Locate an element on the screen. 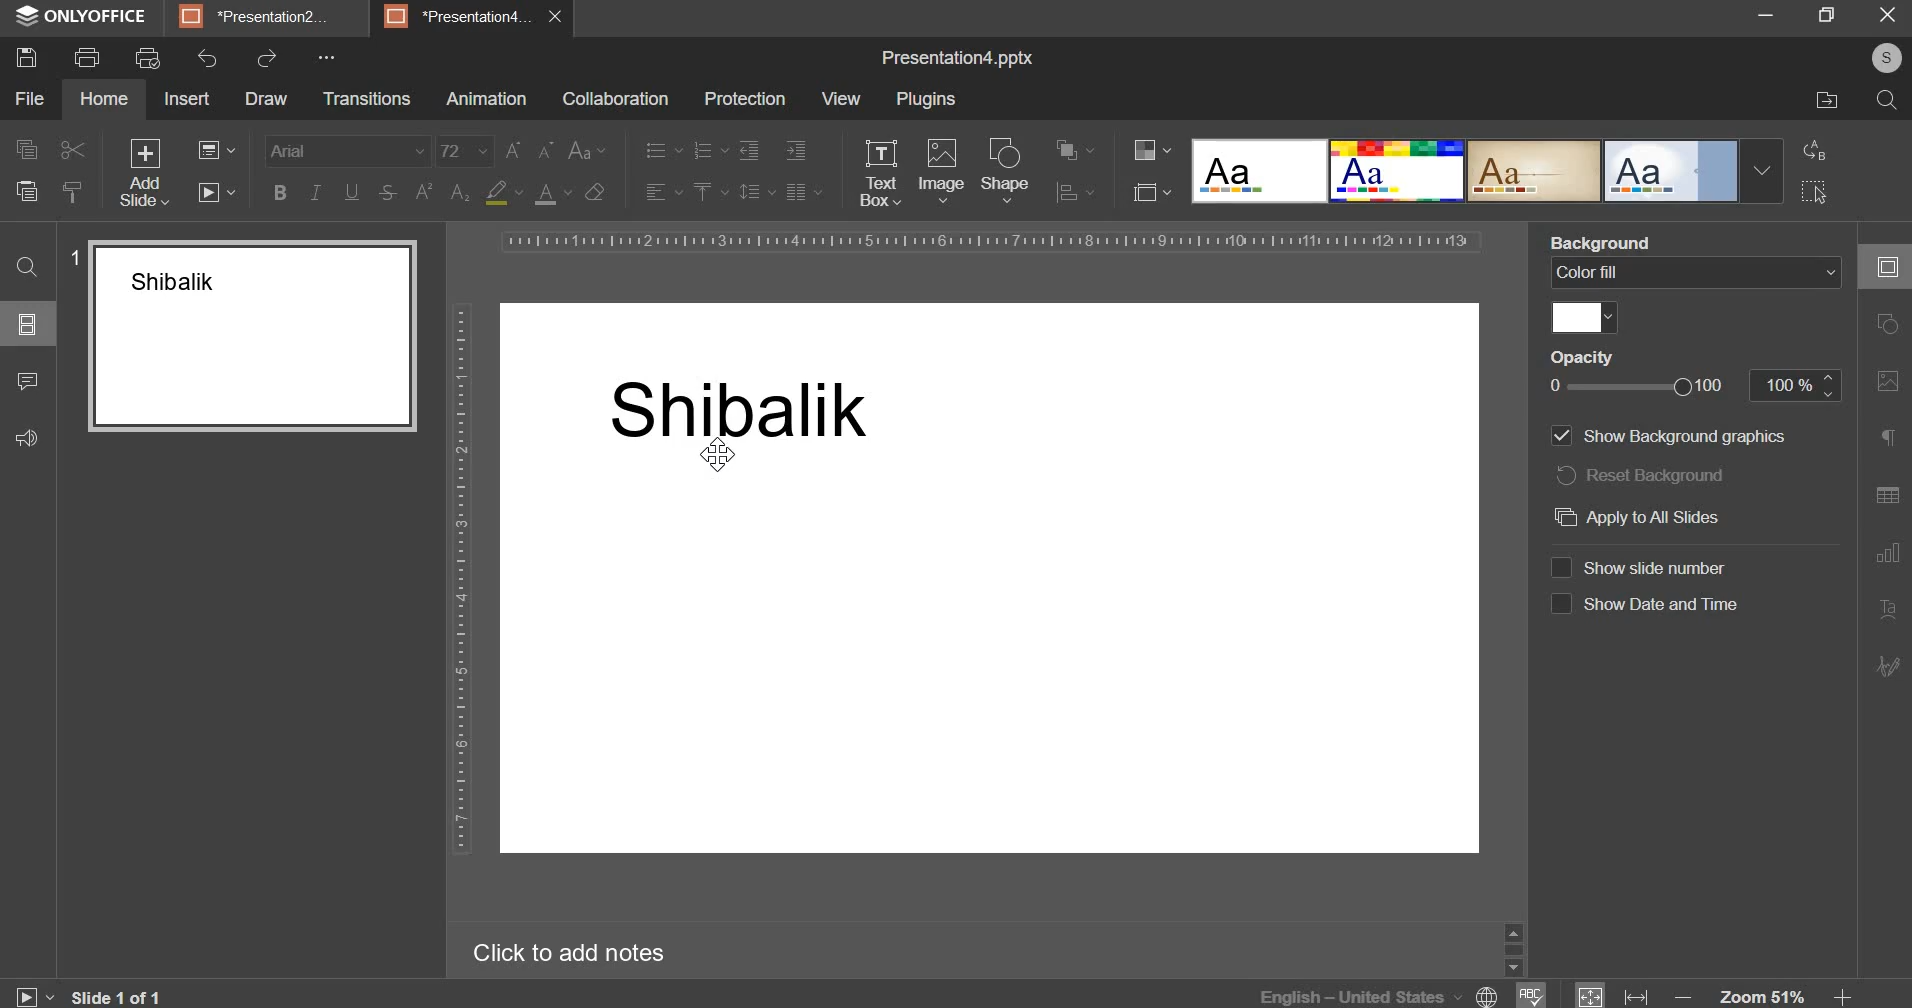  reset background is located at coordinates (1640, 476).